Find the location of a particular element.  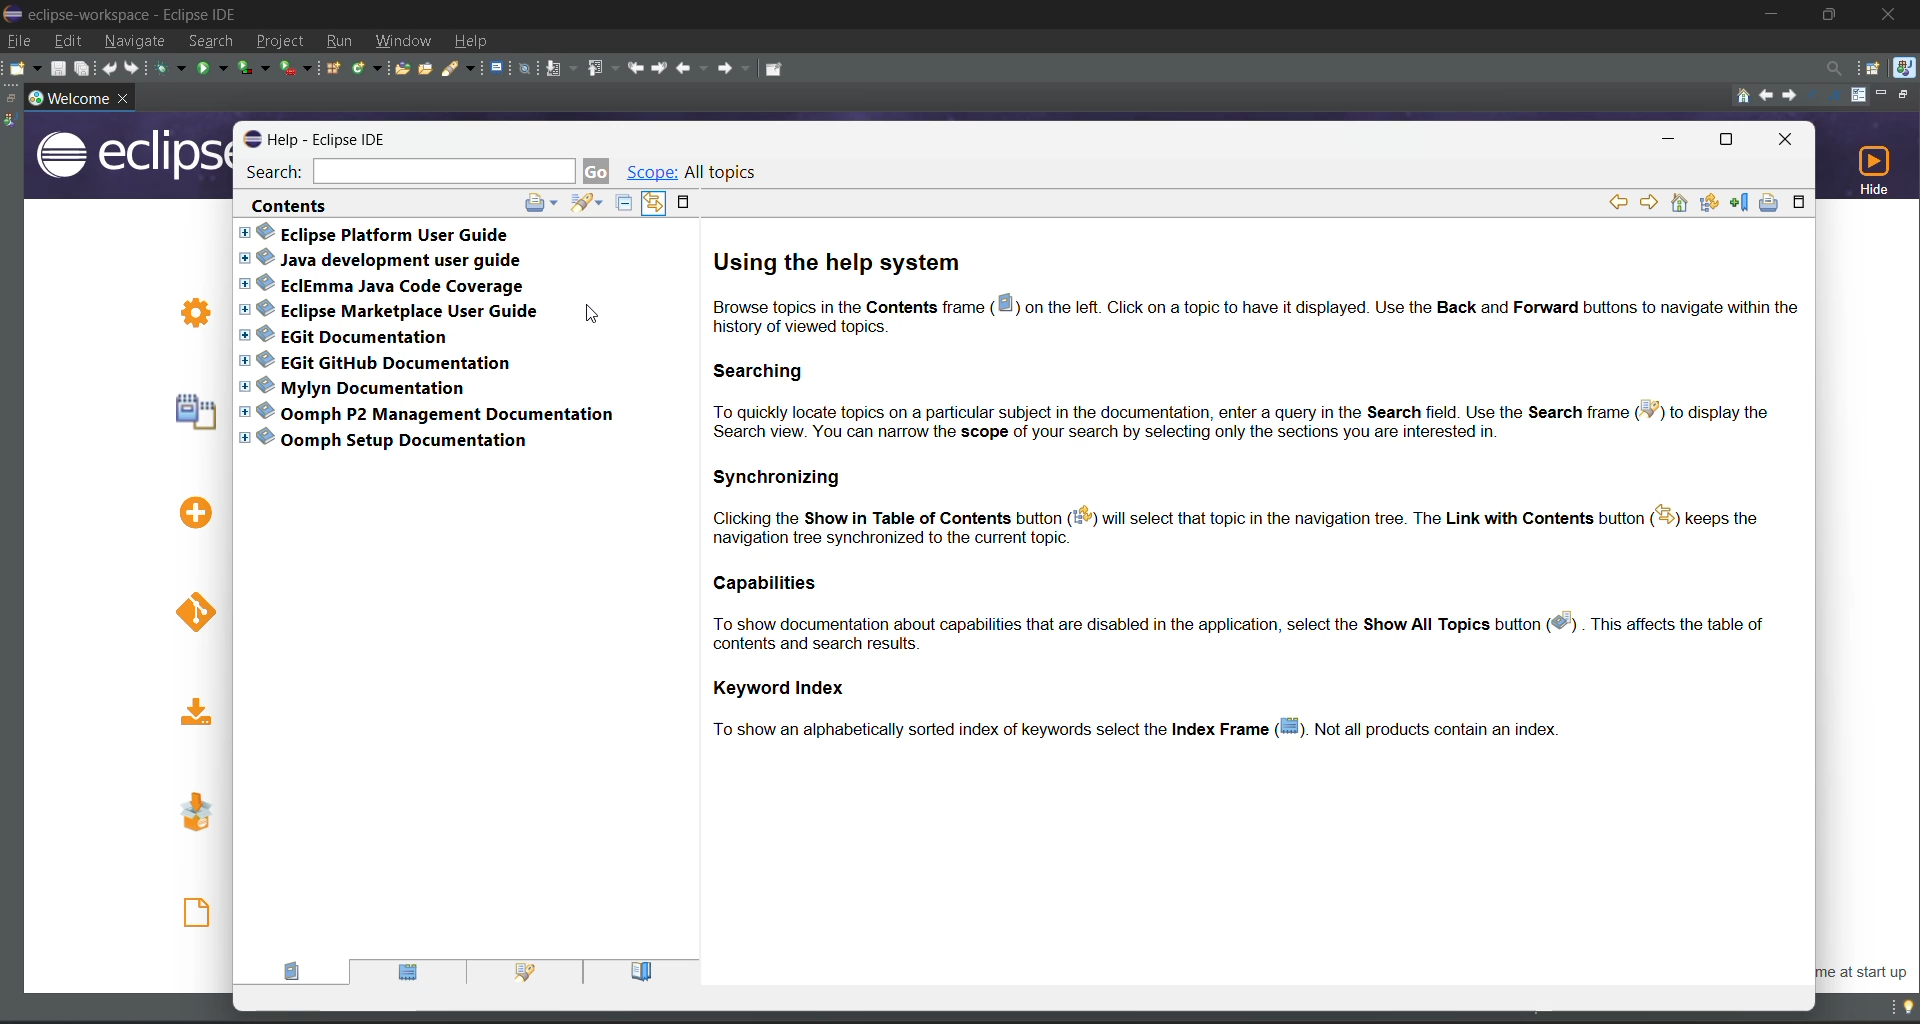

maximize is located at coordinates (687, 203).